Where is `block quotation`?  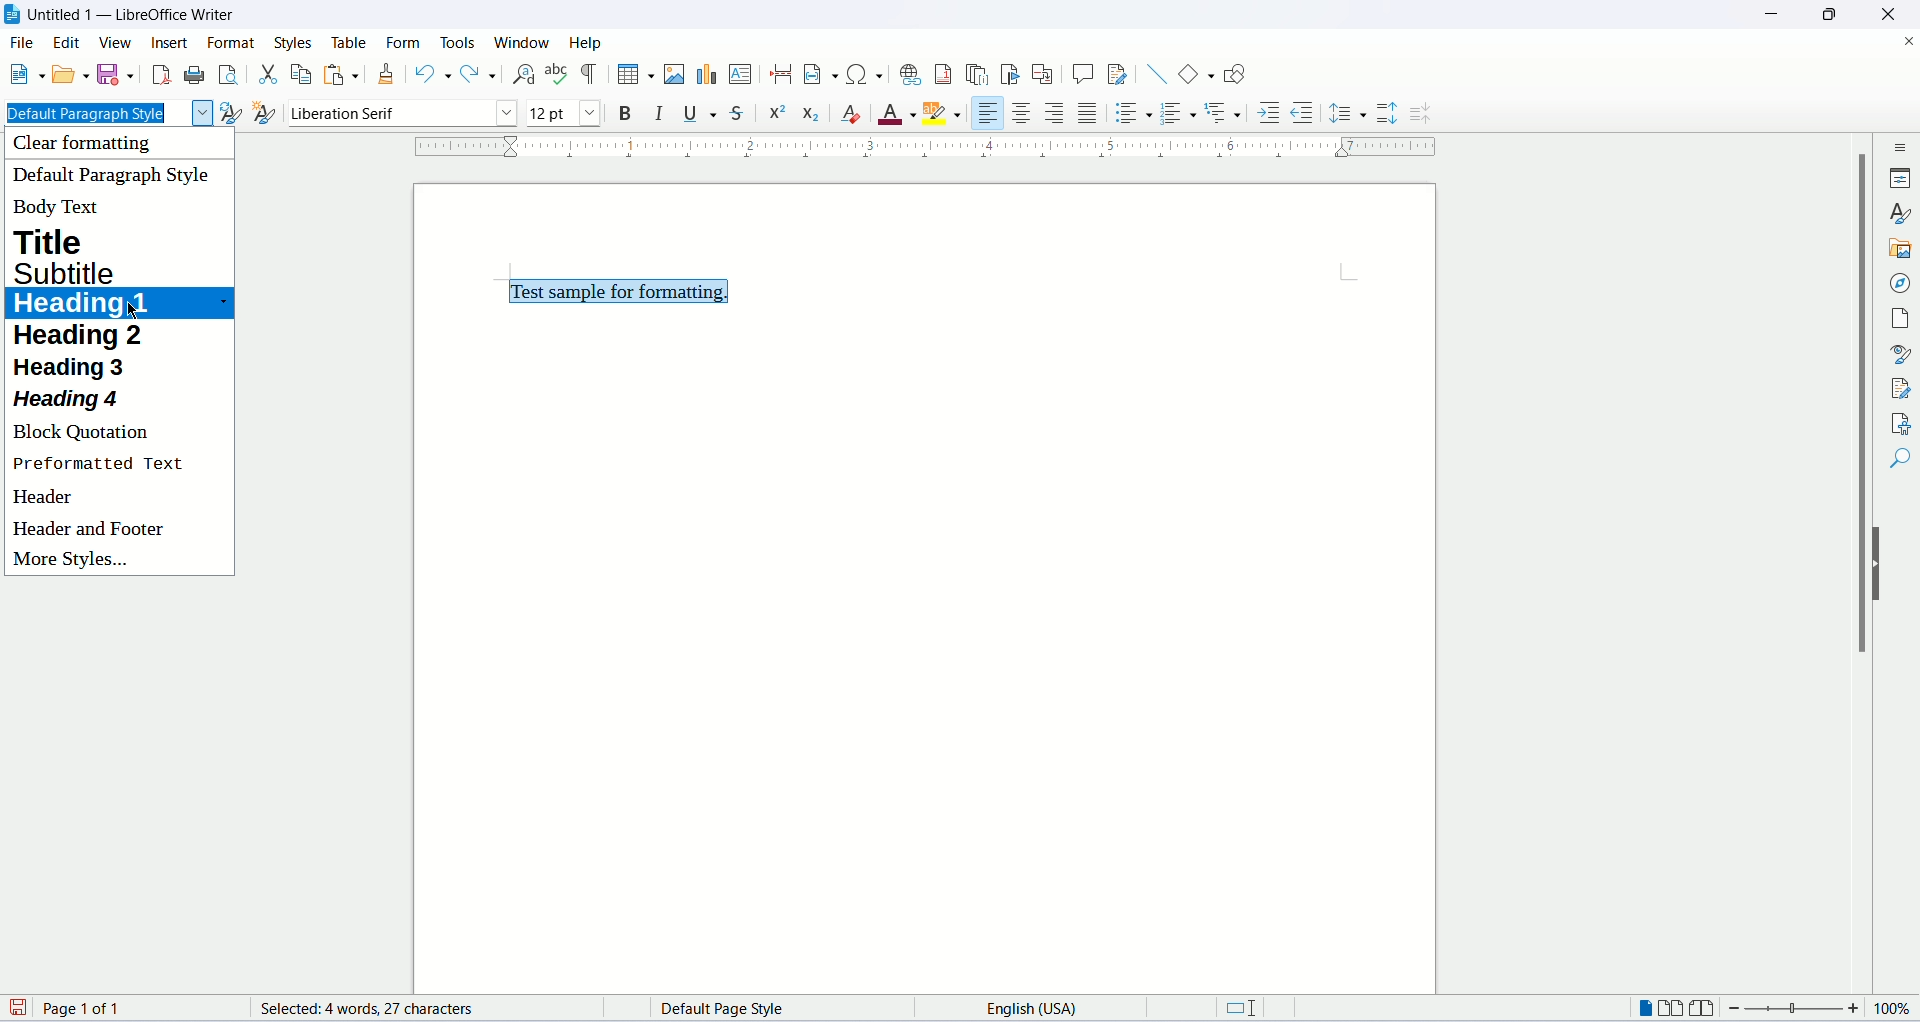 block quotation is located at coordinates (85, 432).